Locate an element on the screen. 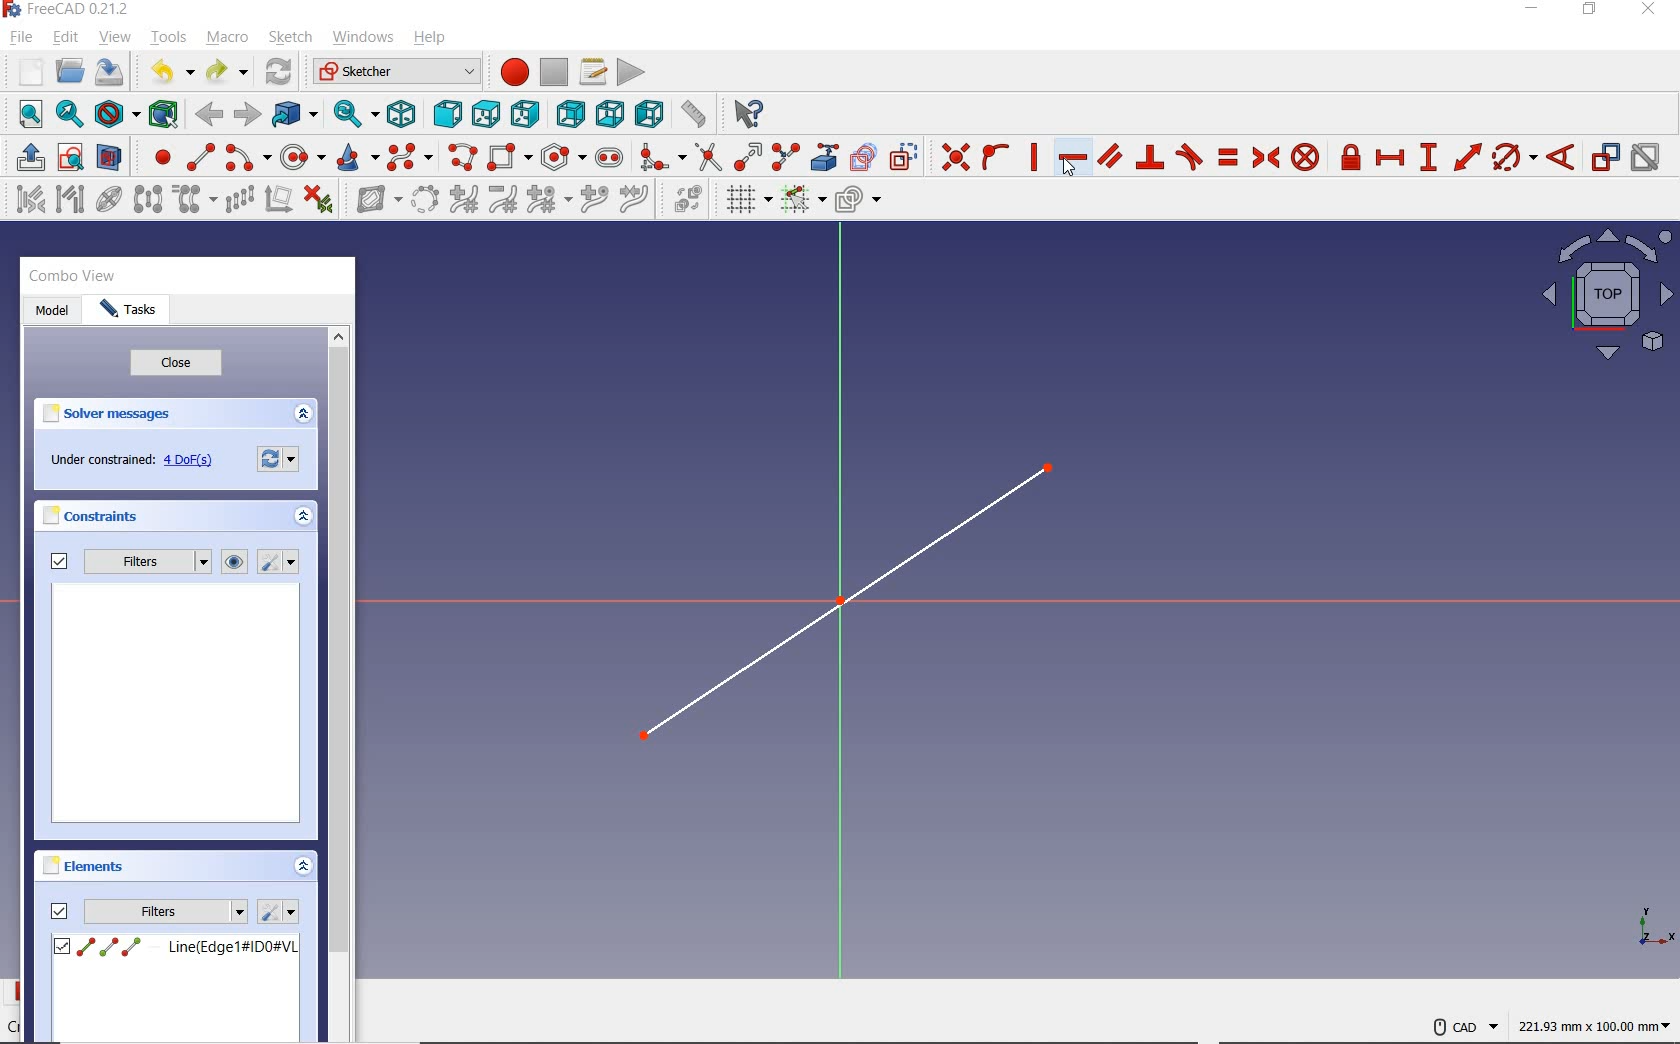  TOGGLE CONSTRUCTION GEOMETRY is located at coordinates (907, 157).